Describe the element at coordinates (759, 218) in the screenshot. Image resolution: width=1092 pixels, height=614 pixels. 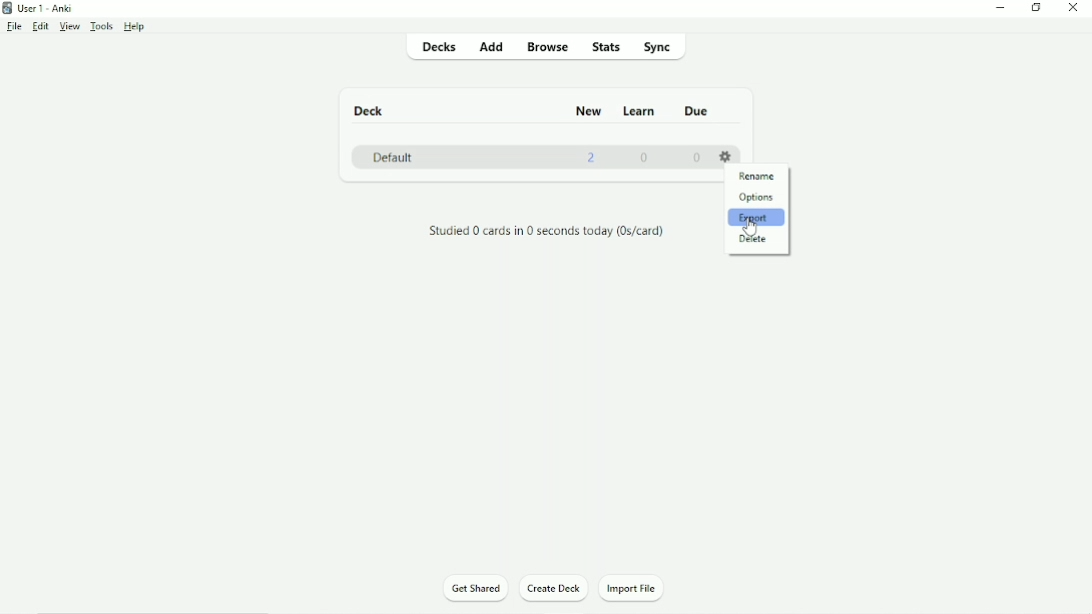
I see `Export` at that location.